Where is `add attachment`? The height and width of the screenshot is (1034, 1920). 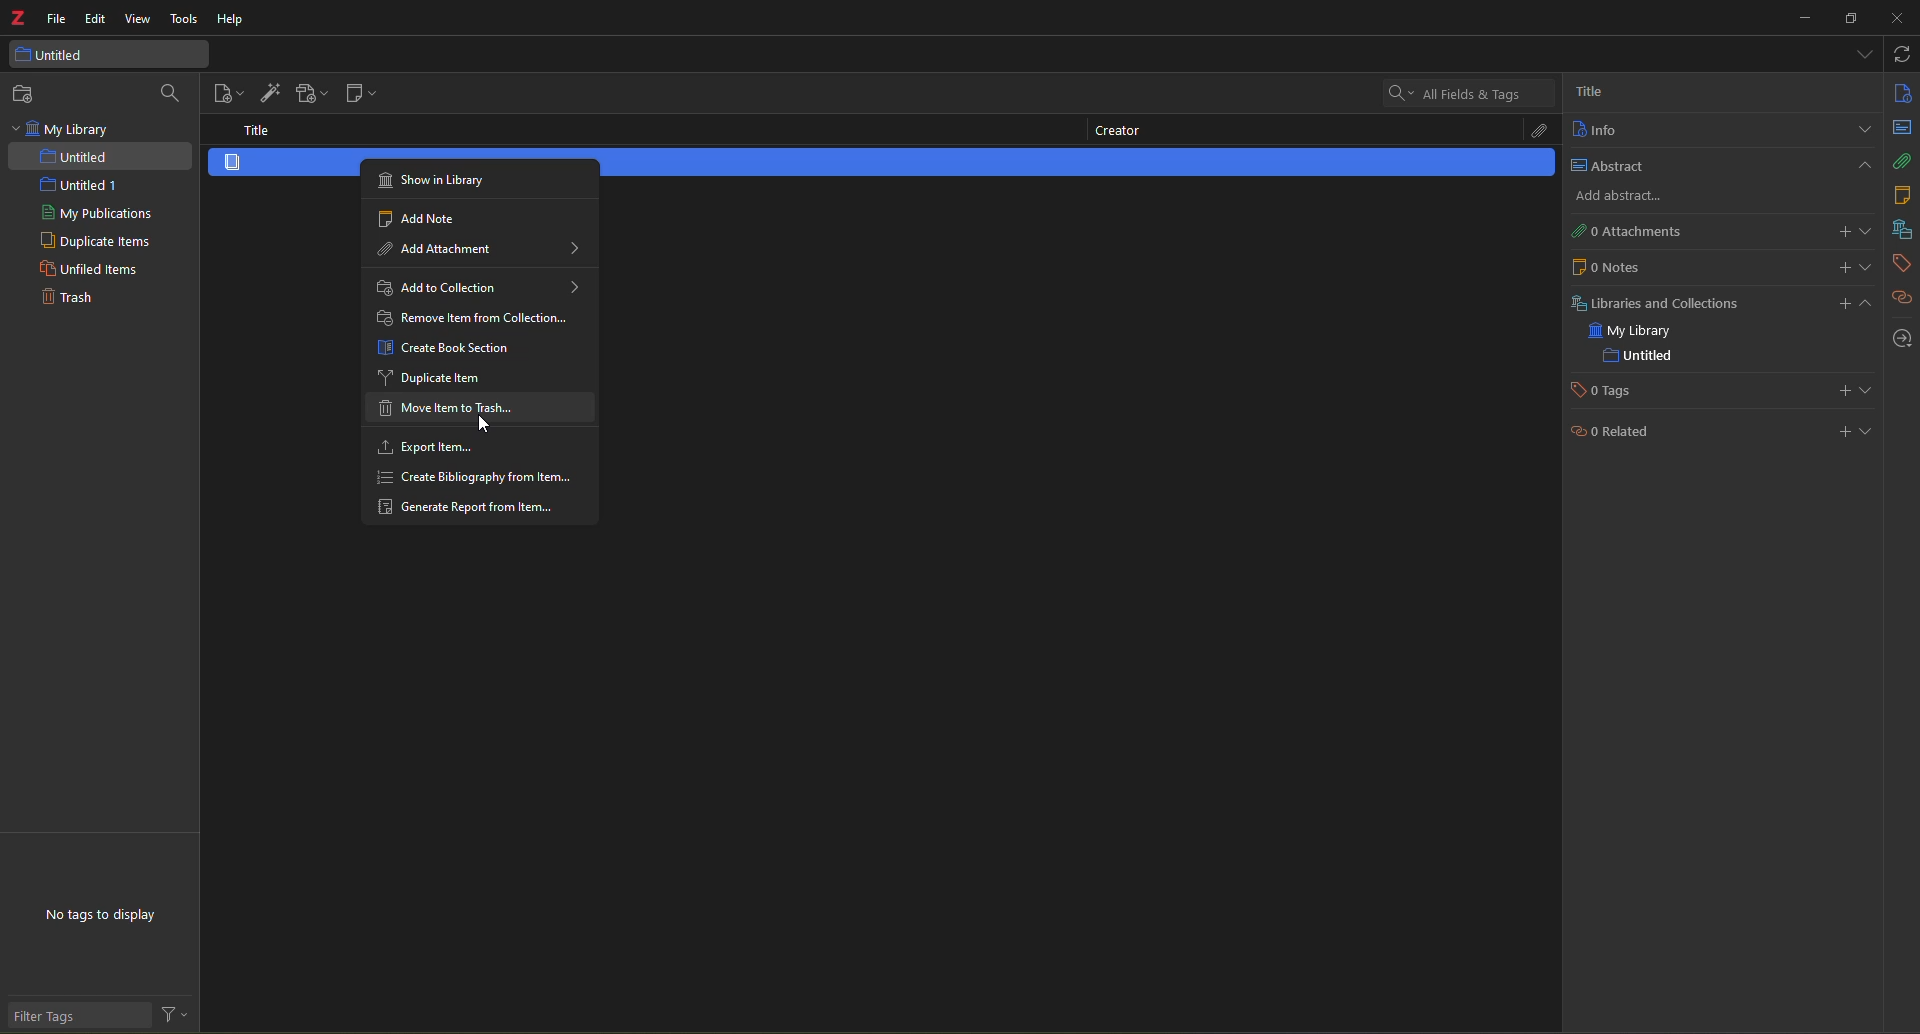 add attachment is located at coordinates (485, 249).